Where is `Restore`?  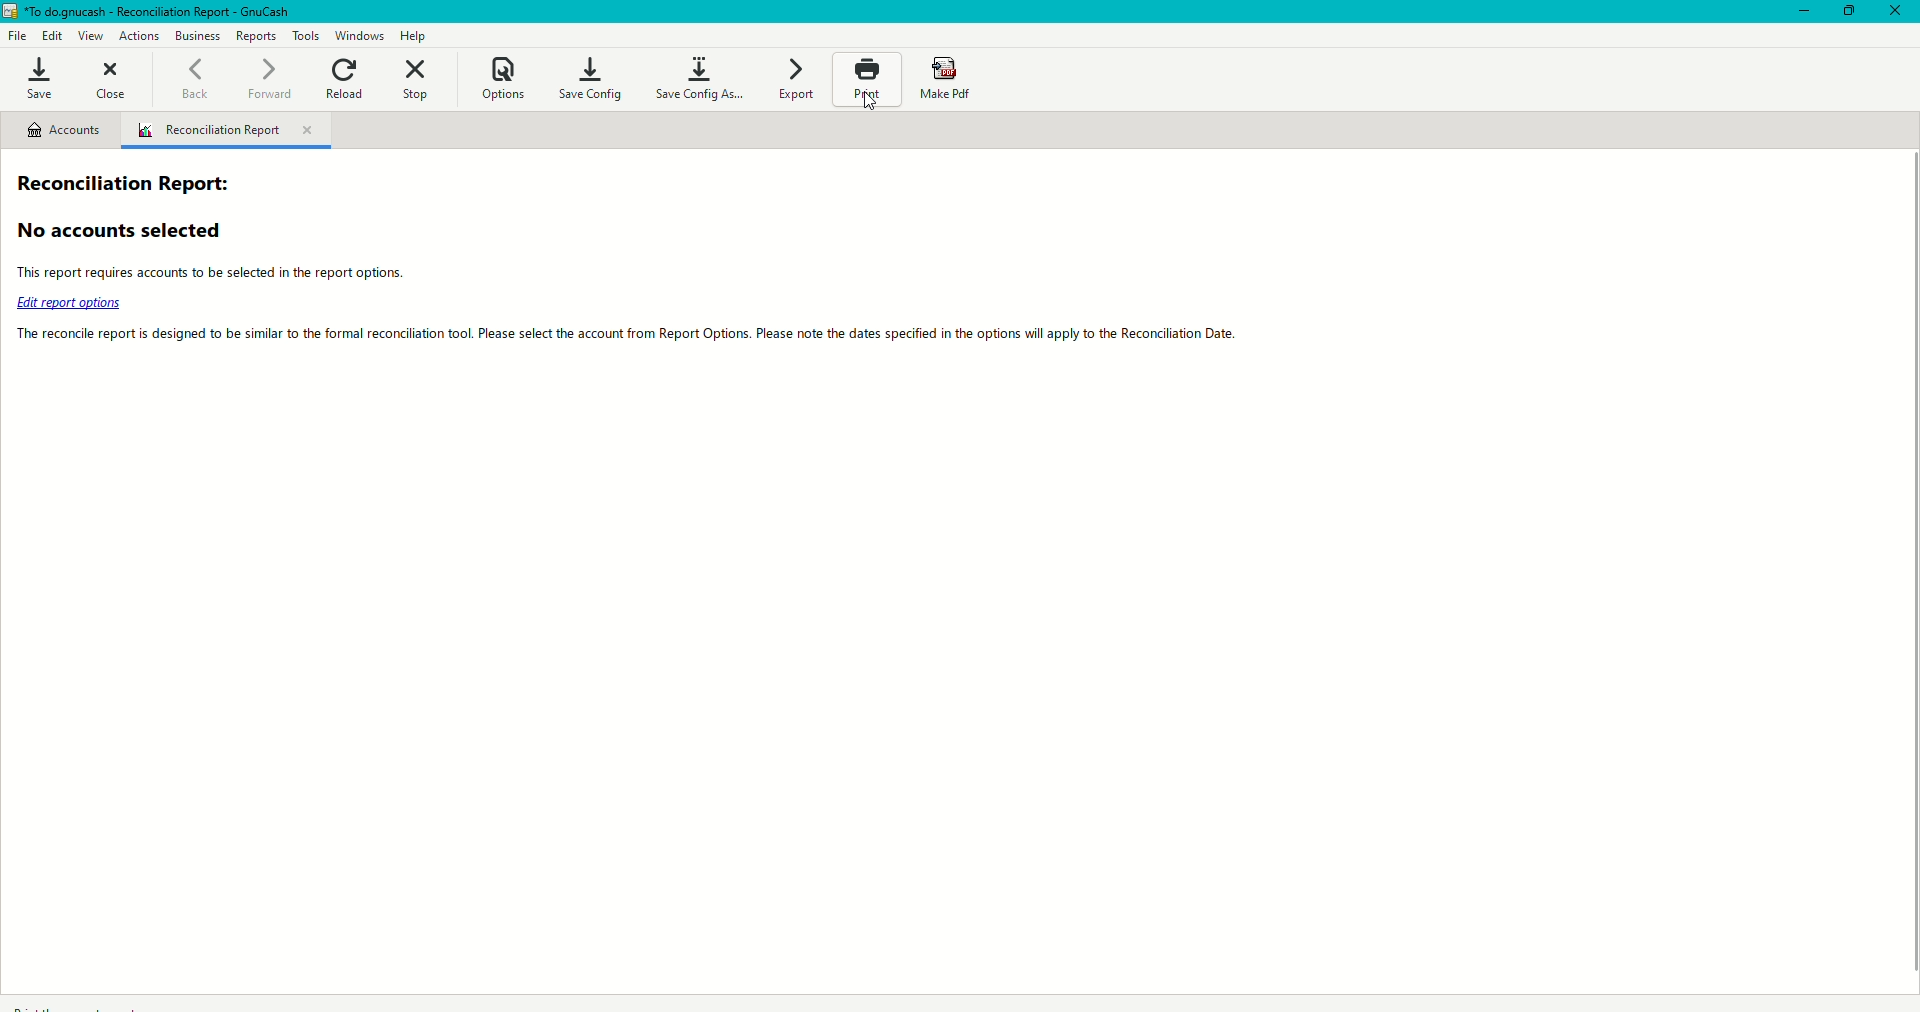
Restore is located at coordinates (1844, 14).